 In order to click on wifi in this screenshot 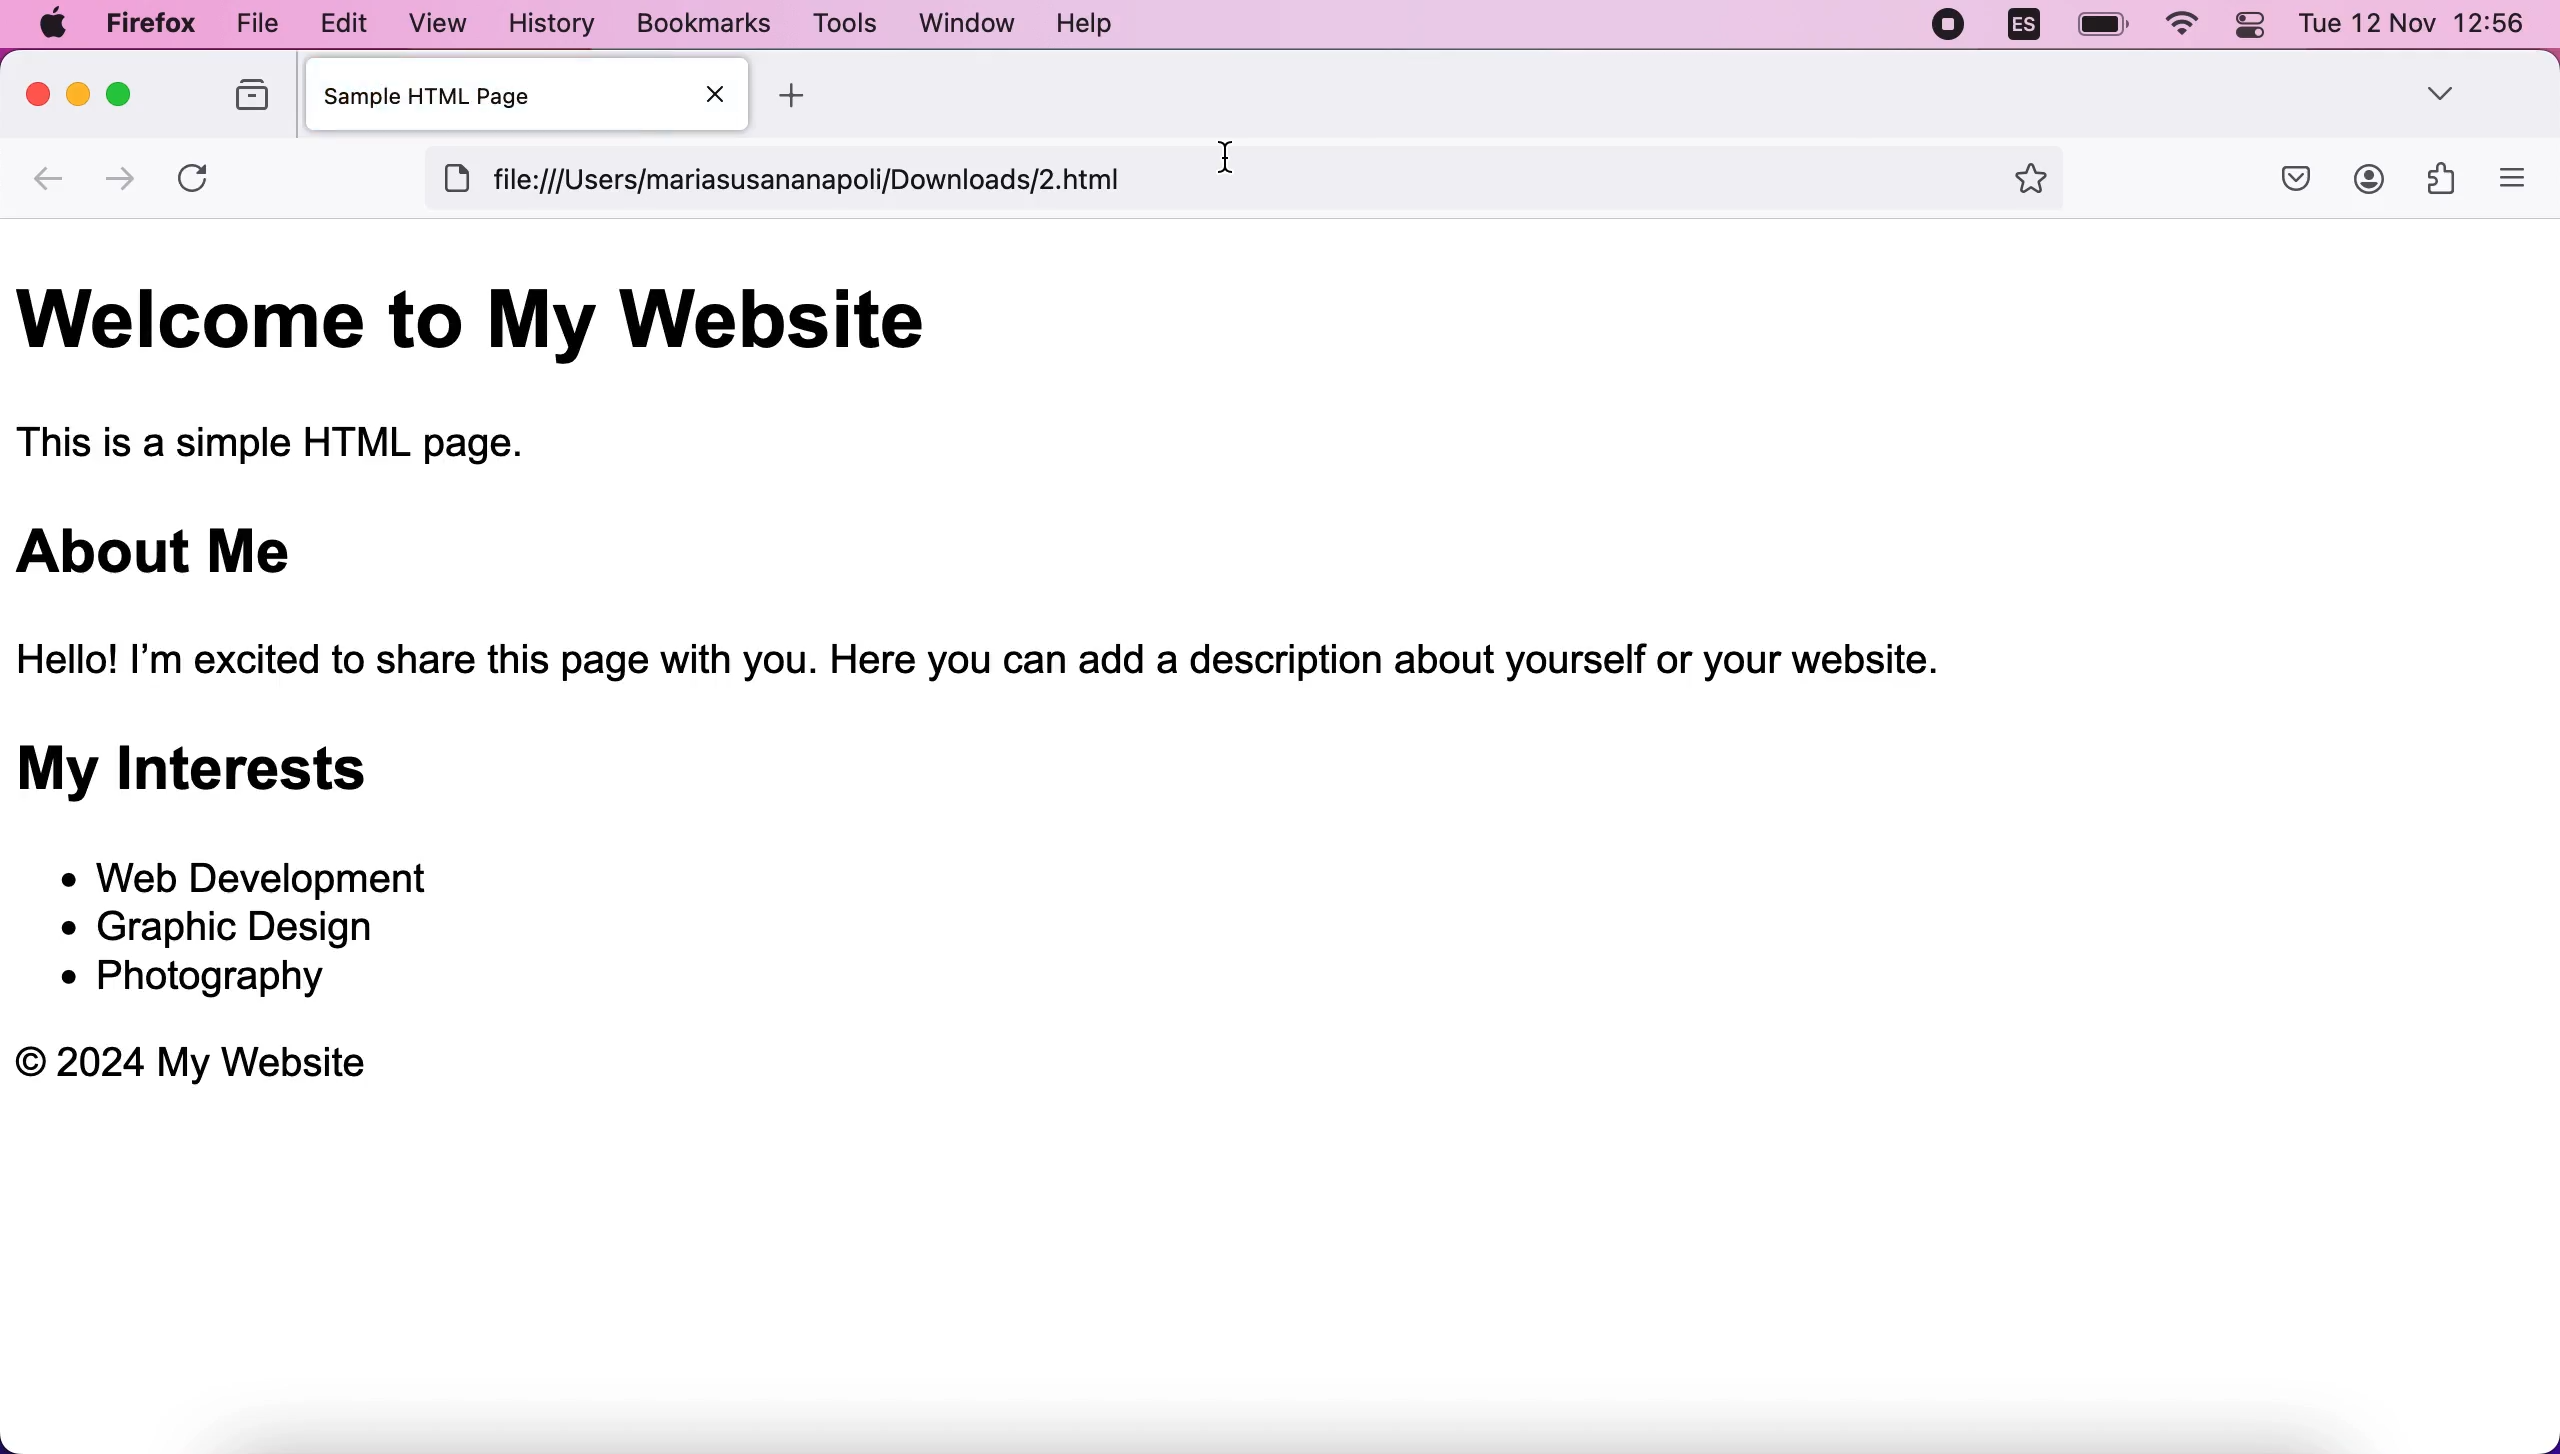, I will do `click(2181, 27)`.